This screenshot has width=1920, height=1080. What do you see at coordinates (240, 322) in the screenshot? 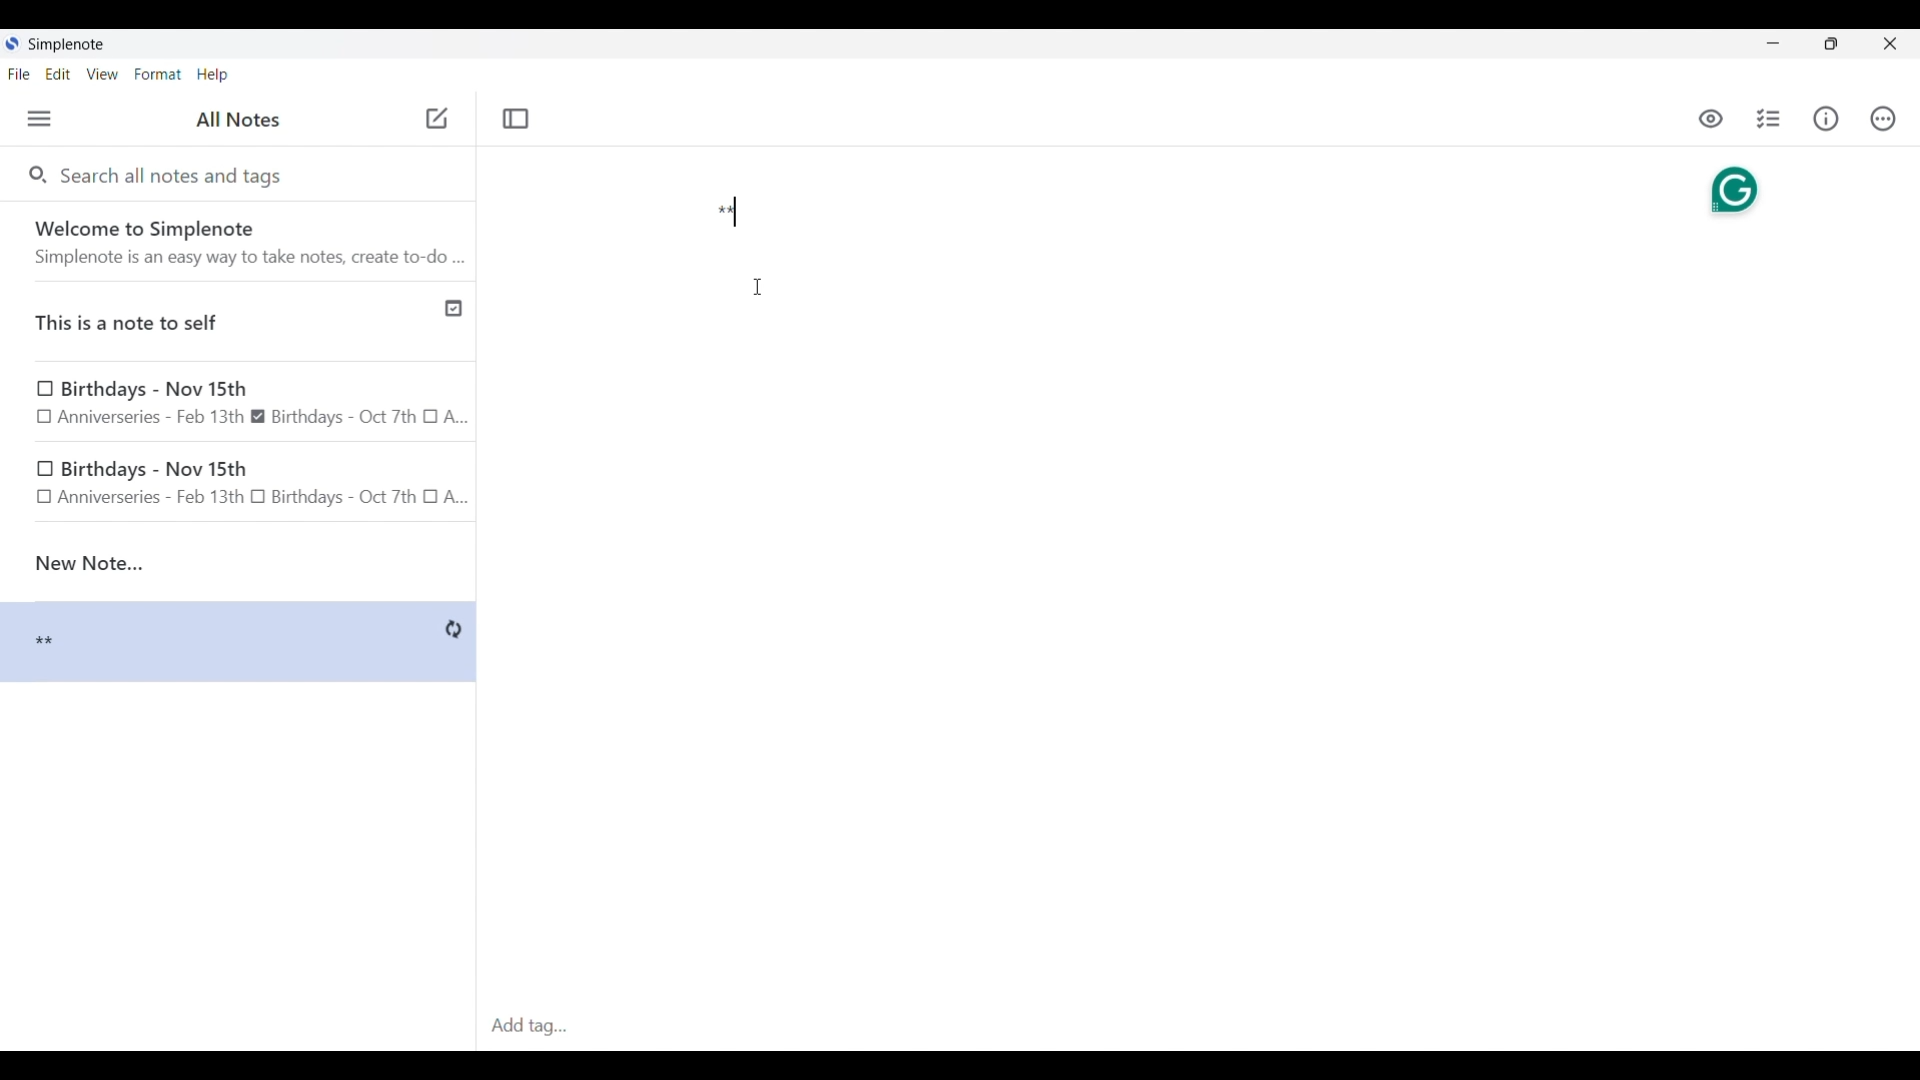
I see `Published note indicated by check icon` at bounding box center [240, 322].